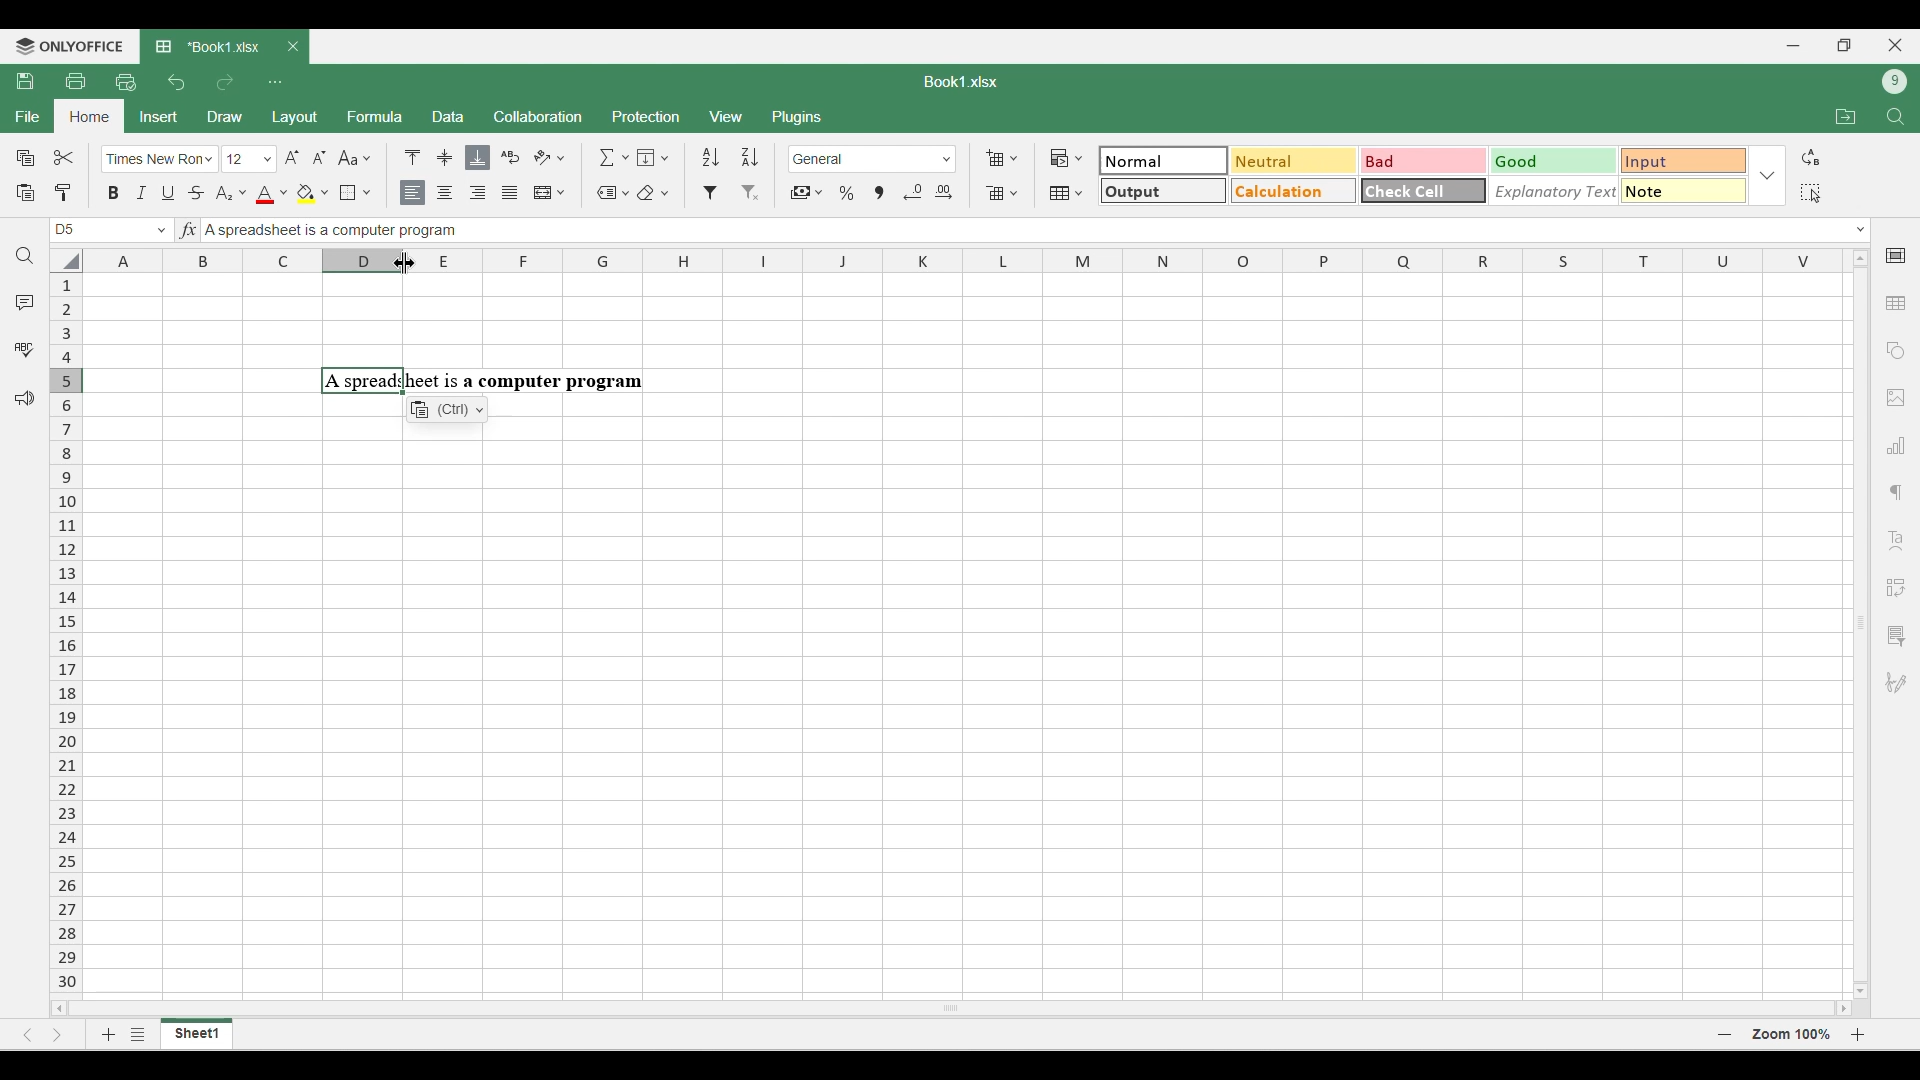 The width and height of the screenshot is (1920, 1080). What do you see at coordinates (1895, 82) in the screenshot?
I see `Current account` at bounding box center [1895, 82].